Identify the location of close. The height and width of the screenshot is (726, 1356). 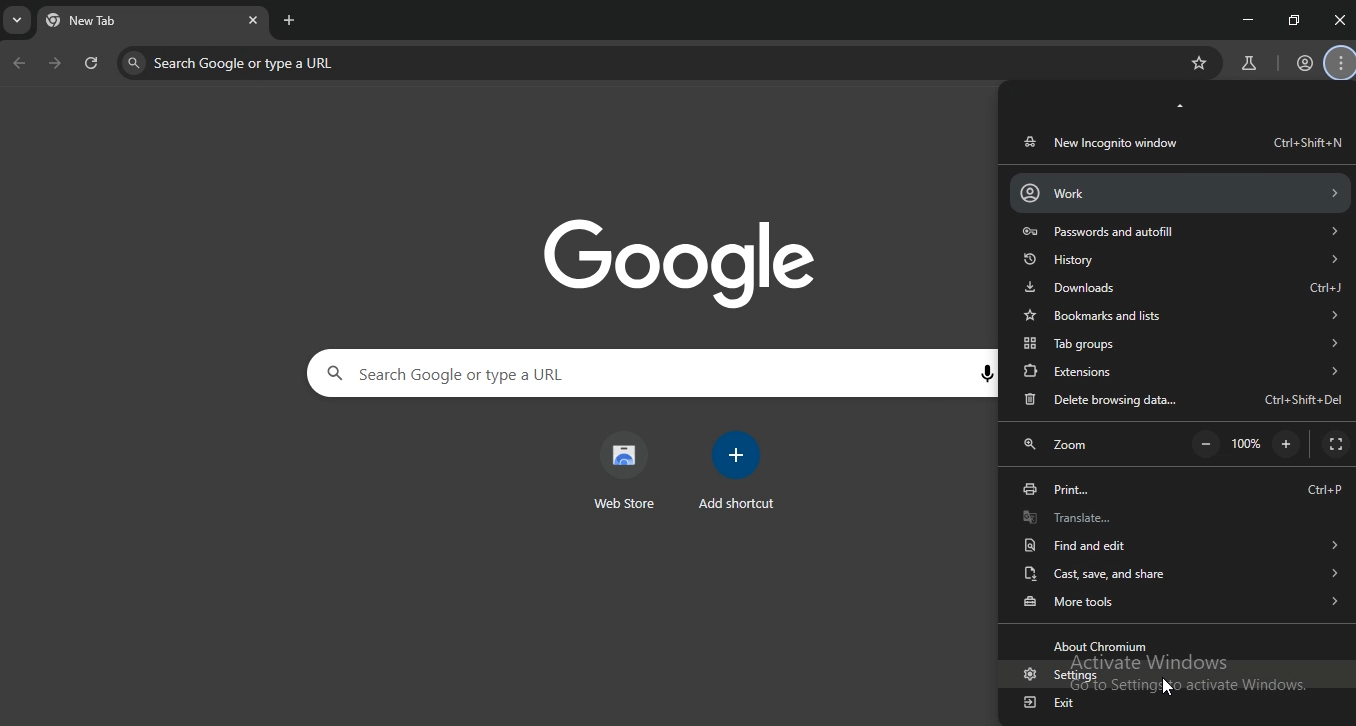
(1340, 20).